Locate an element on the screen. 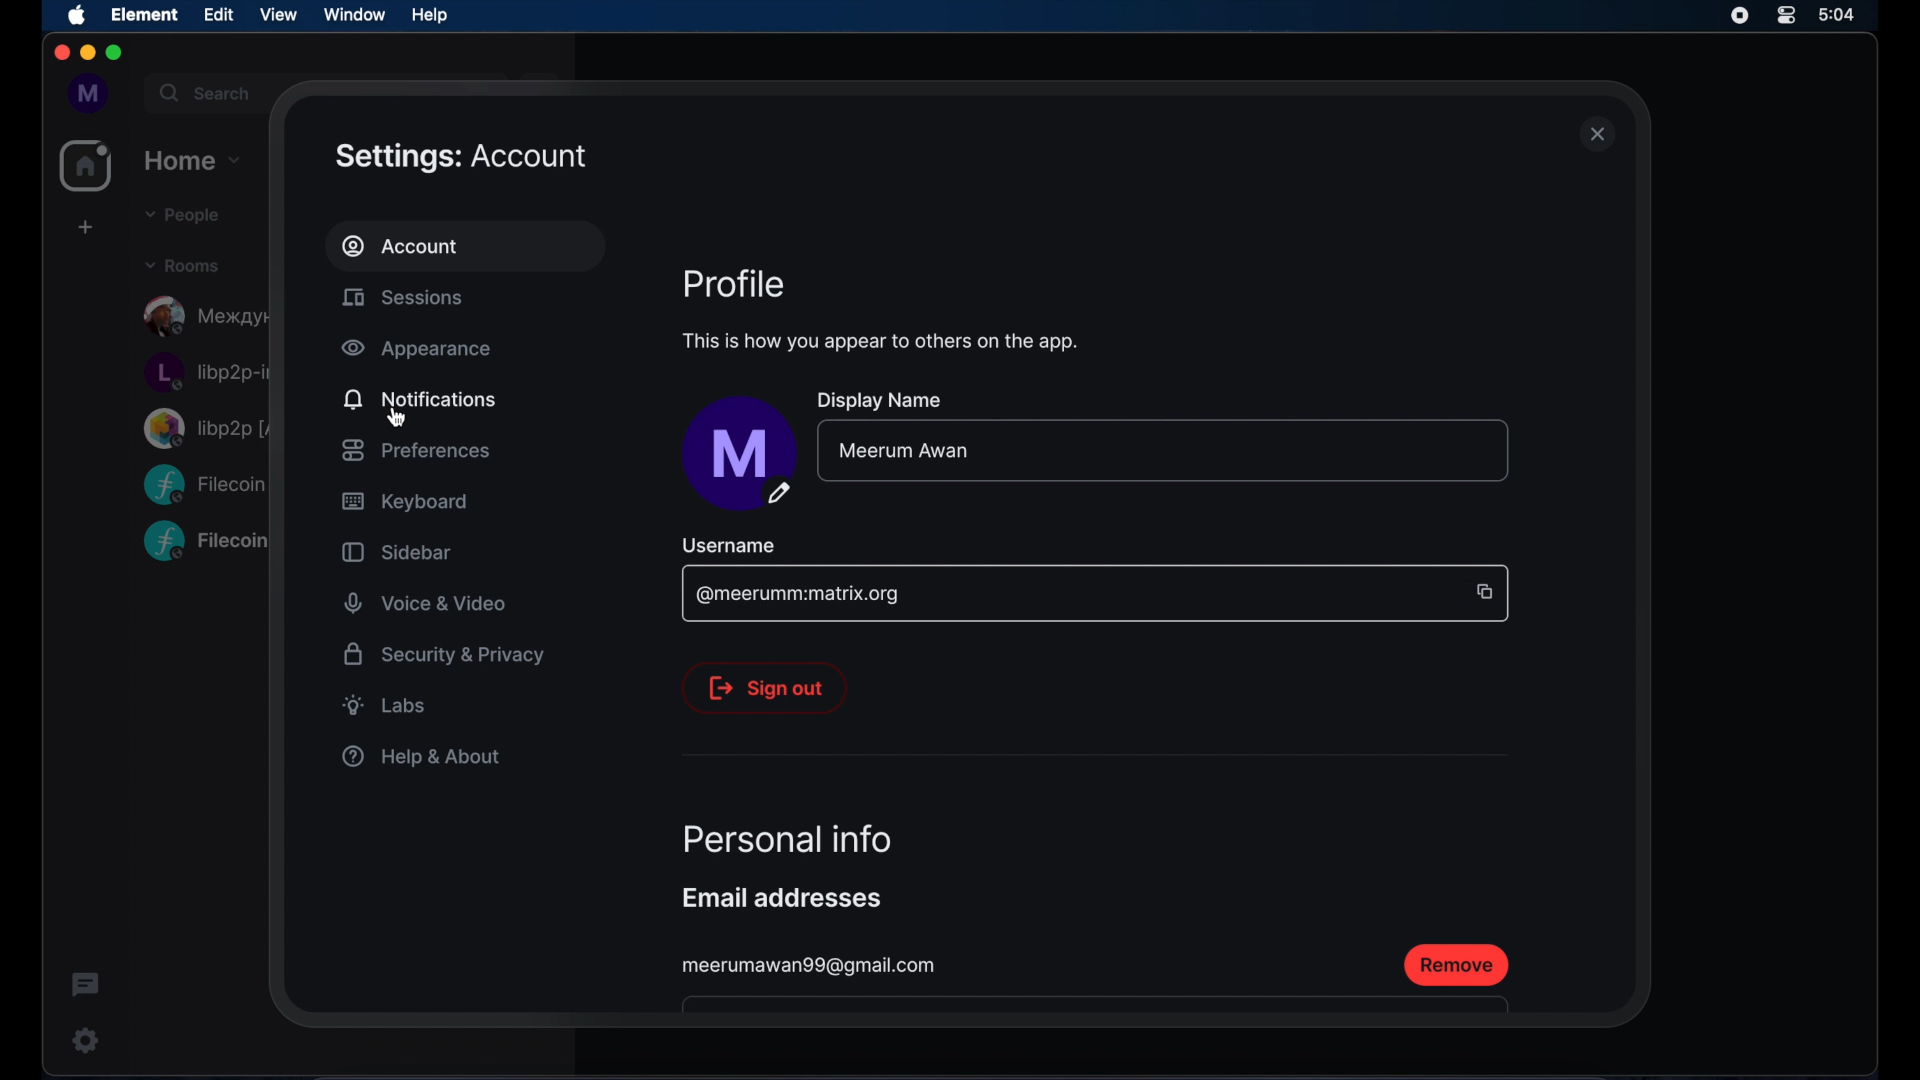  5:04 is located at coordinates (1848, 16).